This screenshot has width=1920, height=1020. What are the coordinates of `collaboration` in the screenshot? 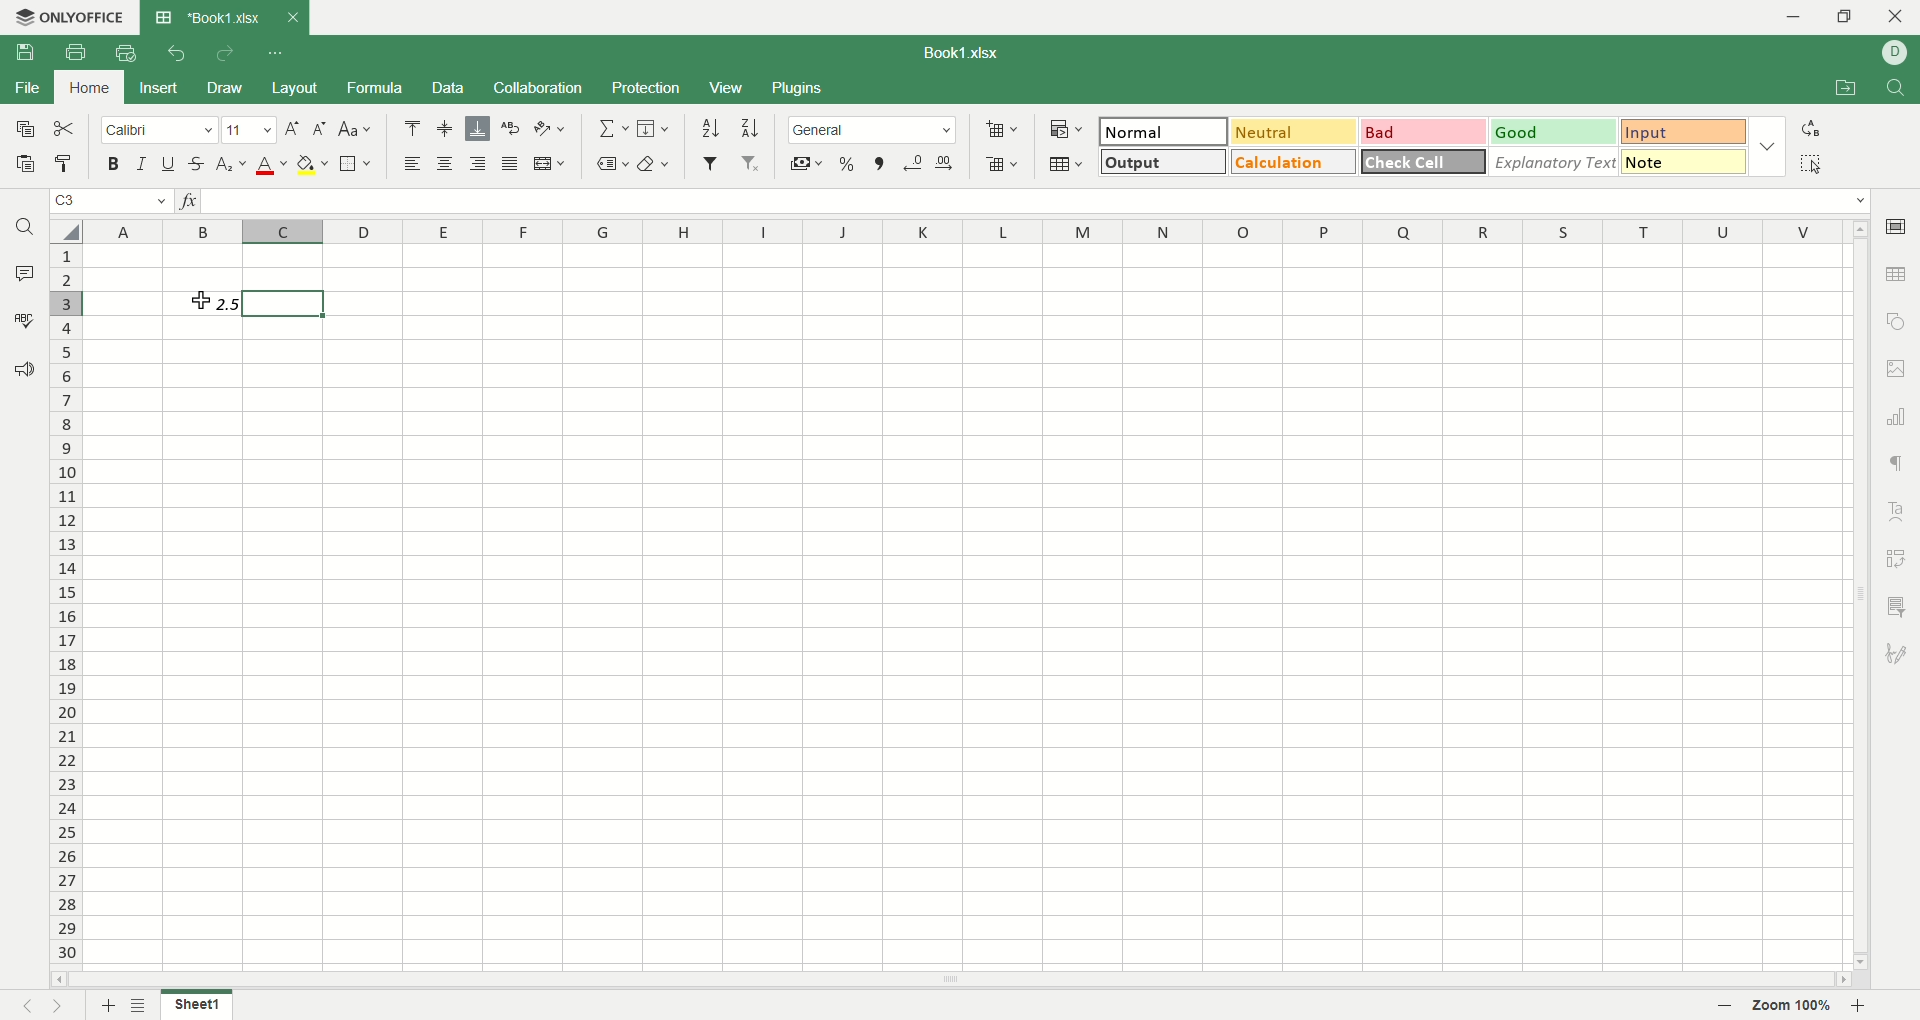 It's located at (540, 87).